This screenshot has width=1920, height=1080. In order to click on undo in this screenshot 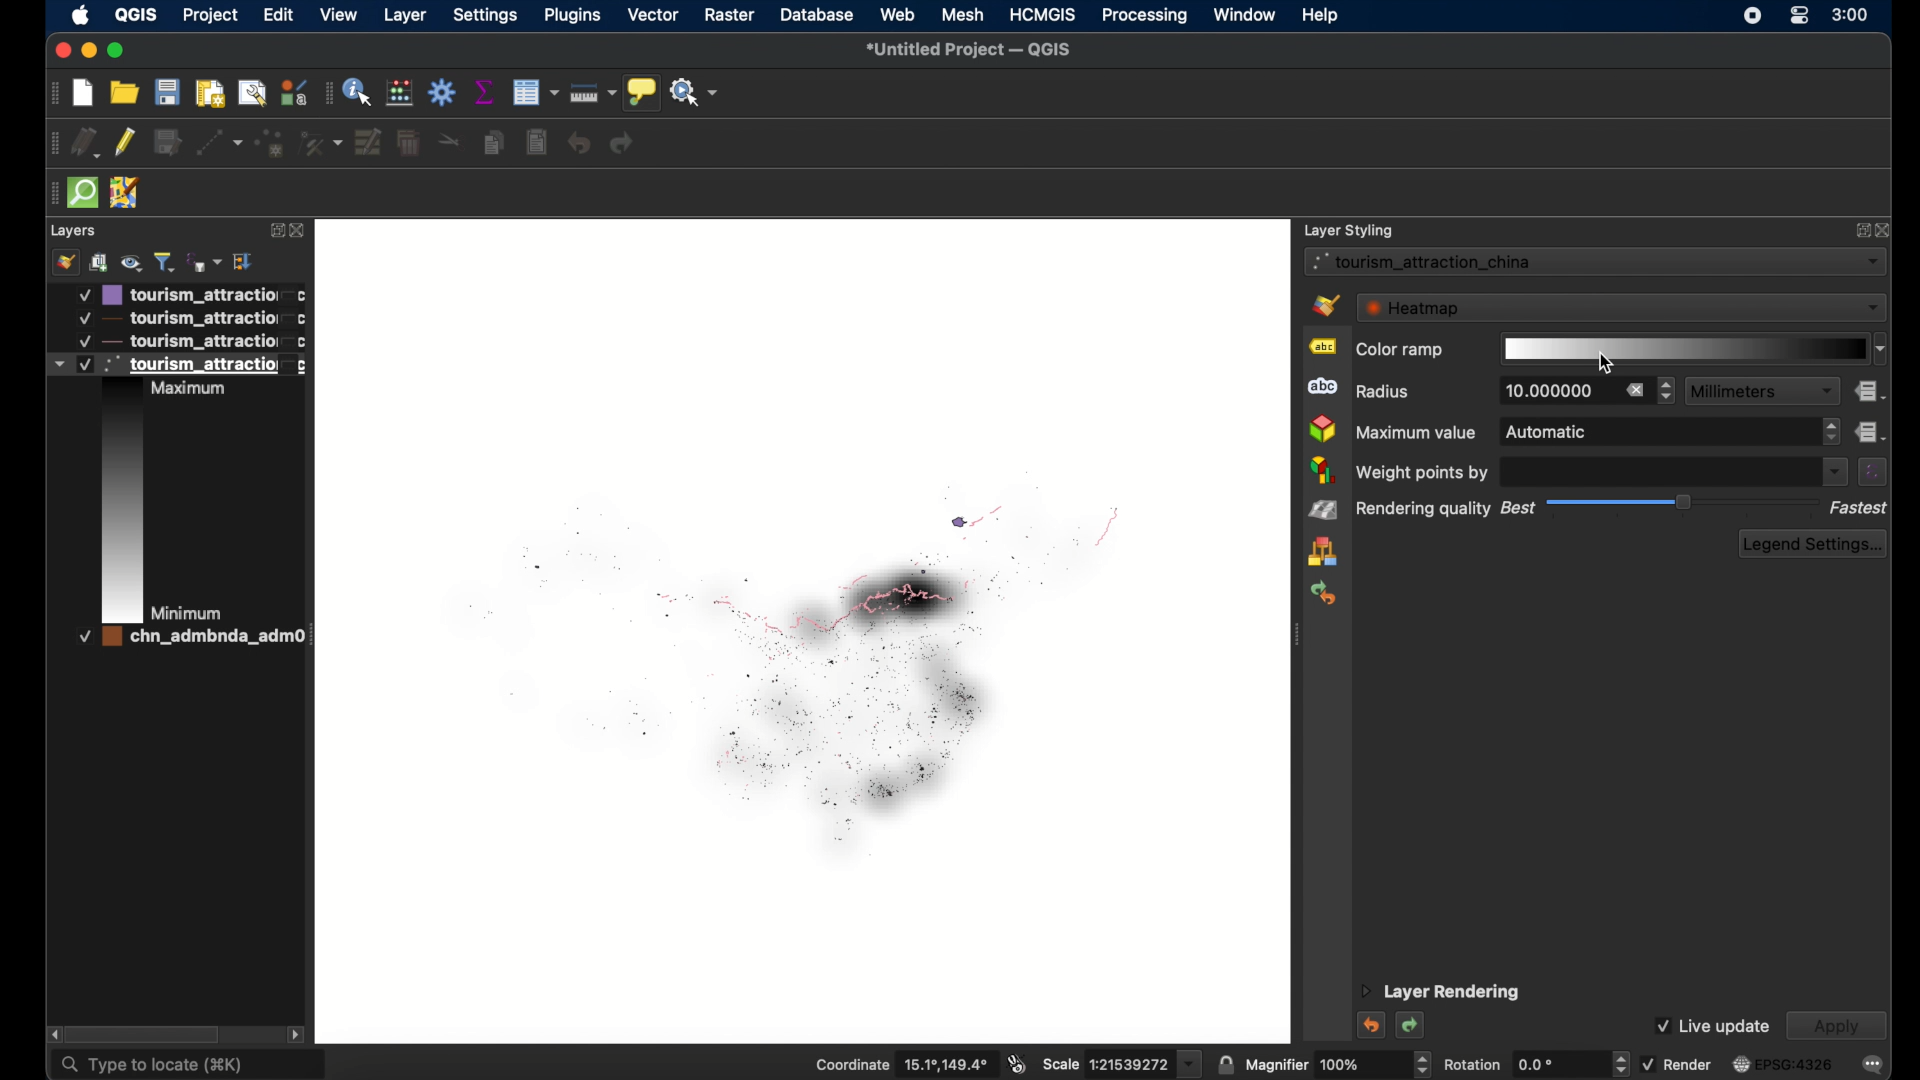, I will do `click(579, 145)`.